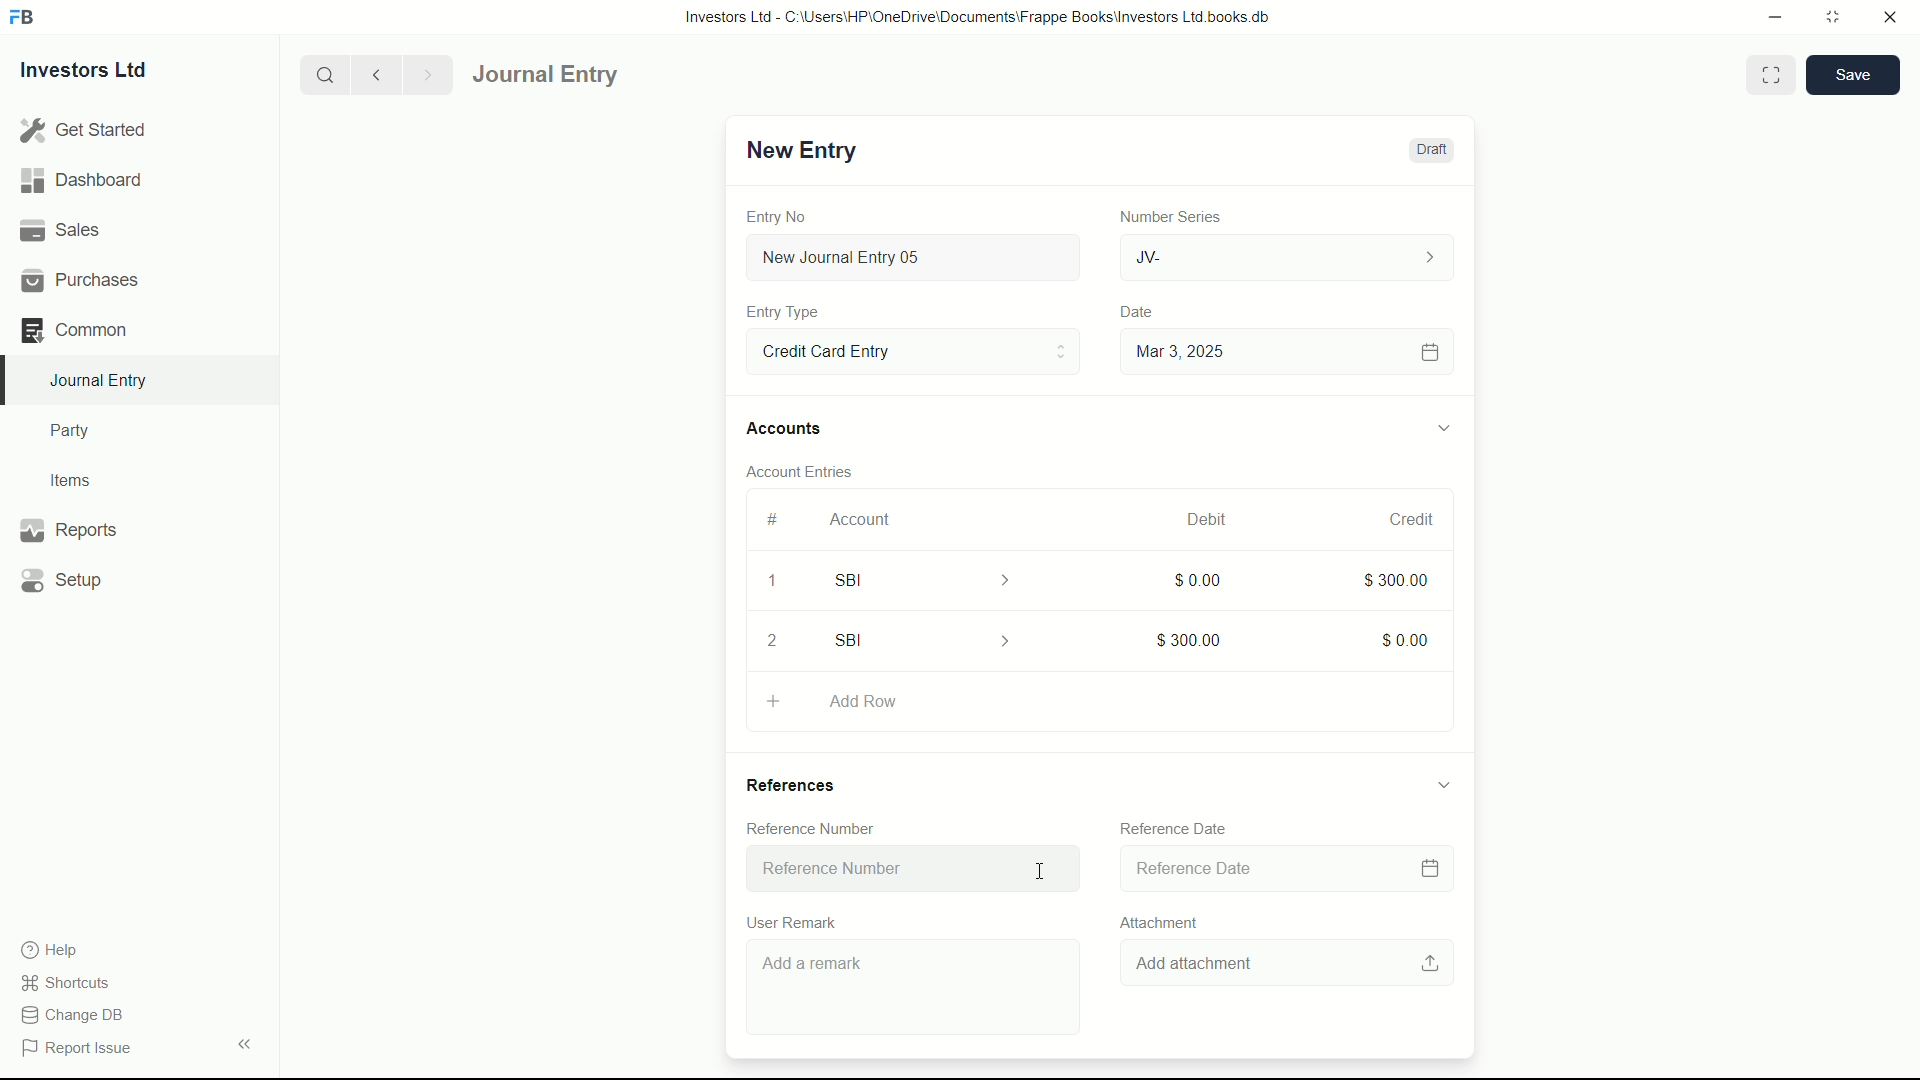 The height and width of the screenshot is (1080, 1920). I want to click on close, so click(1891, 18).